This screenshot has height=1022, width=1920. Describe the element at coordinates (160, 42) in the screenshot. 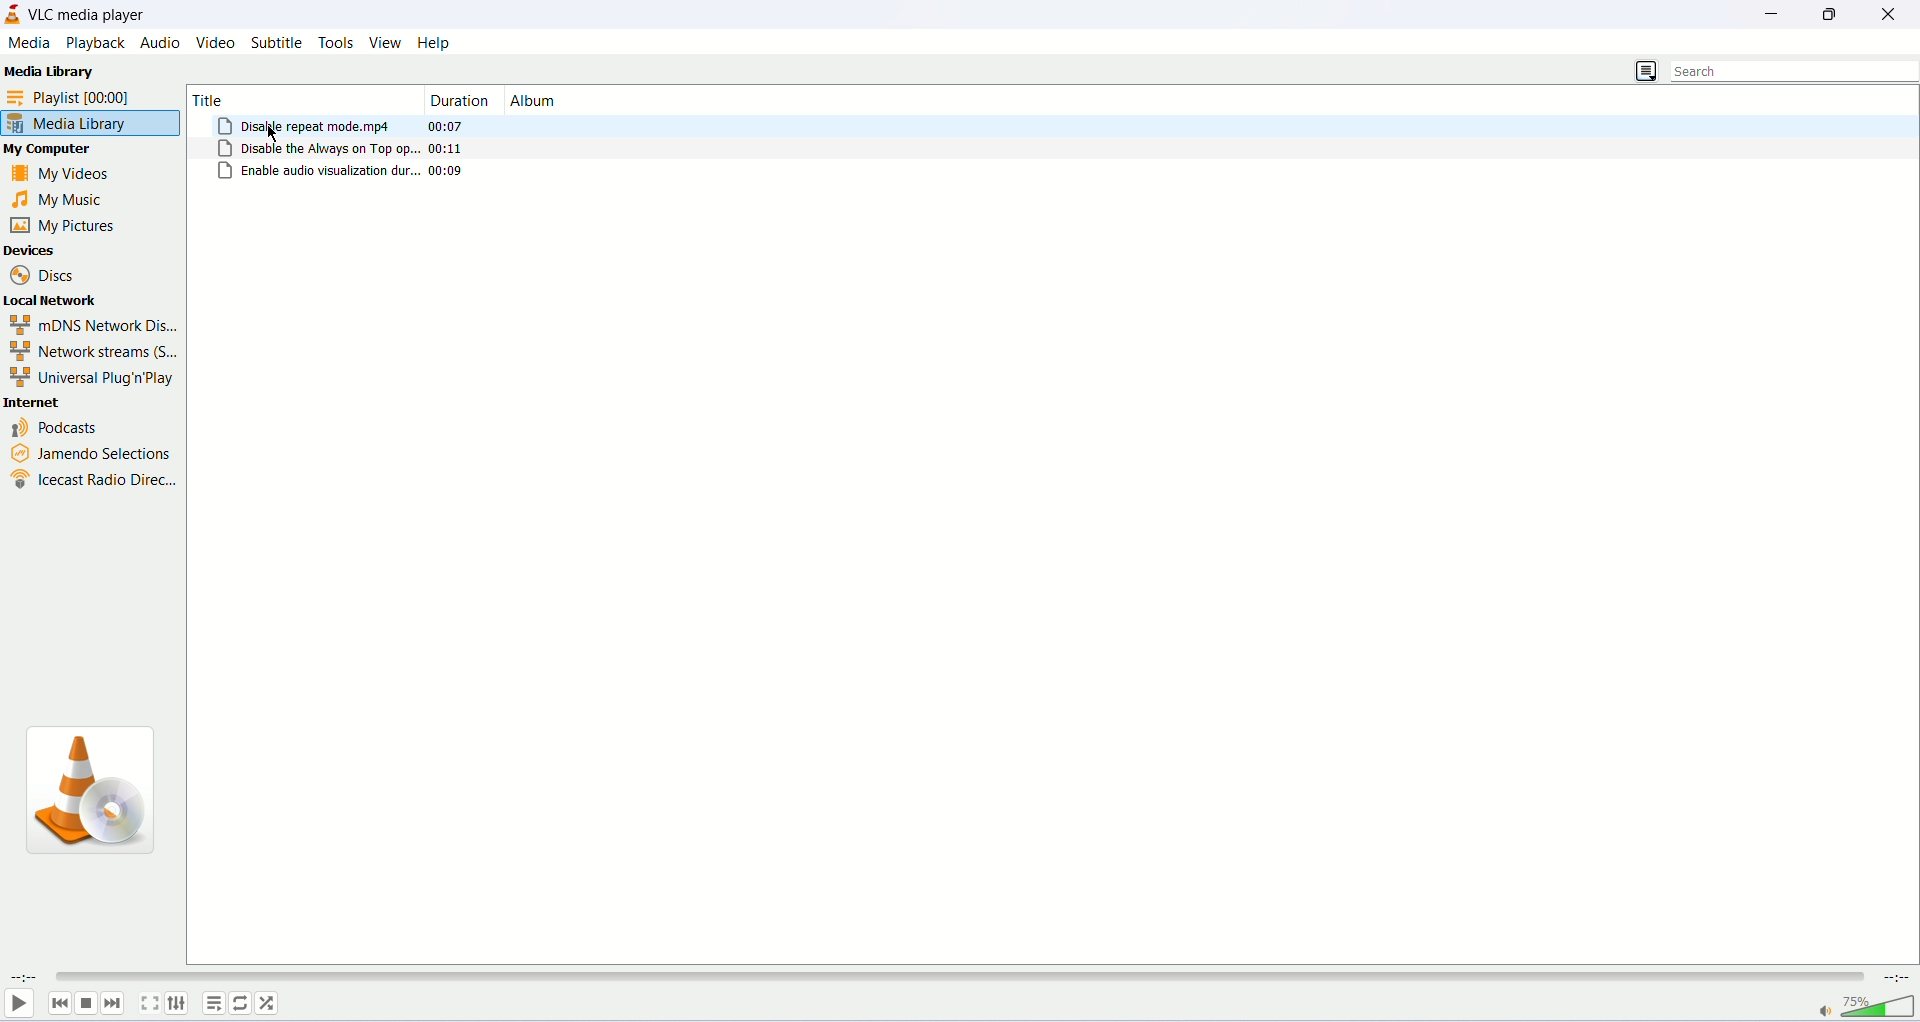

I see `audio` at that location.